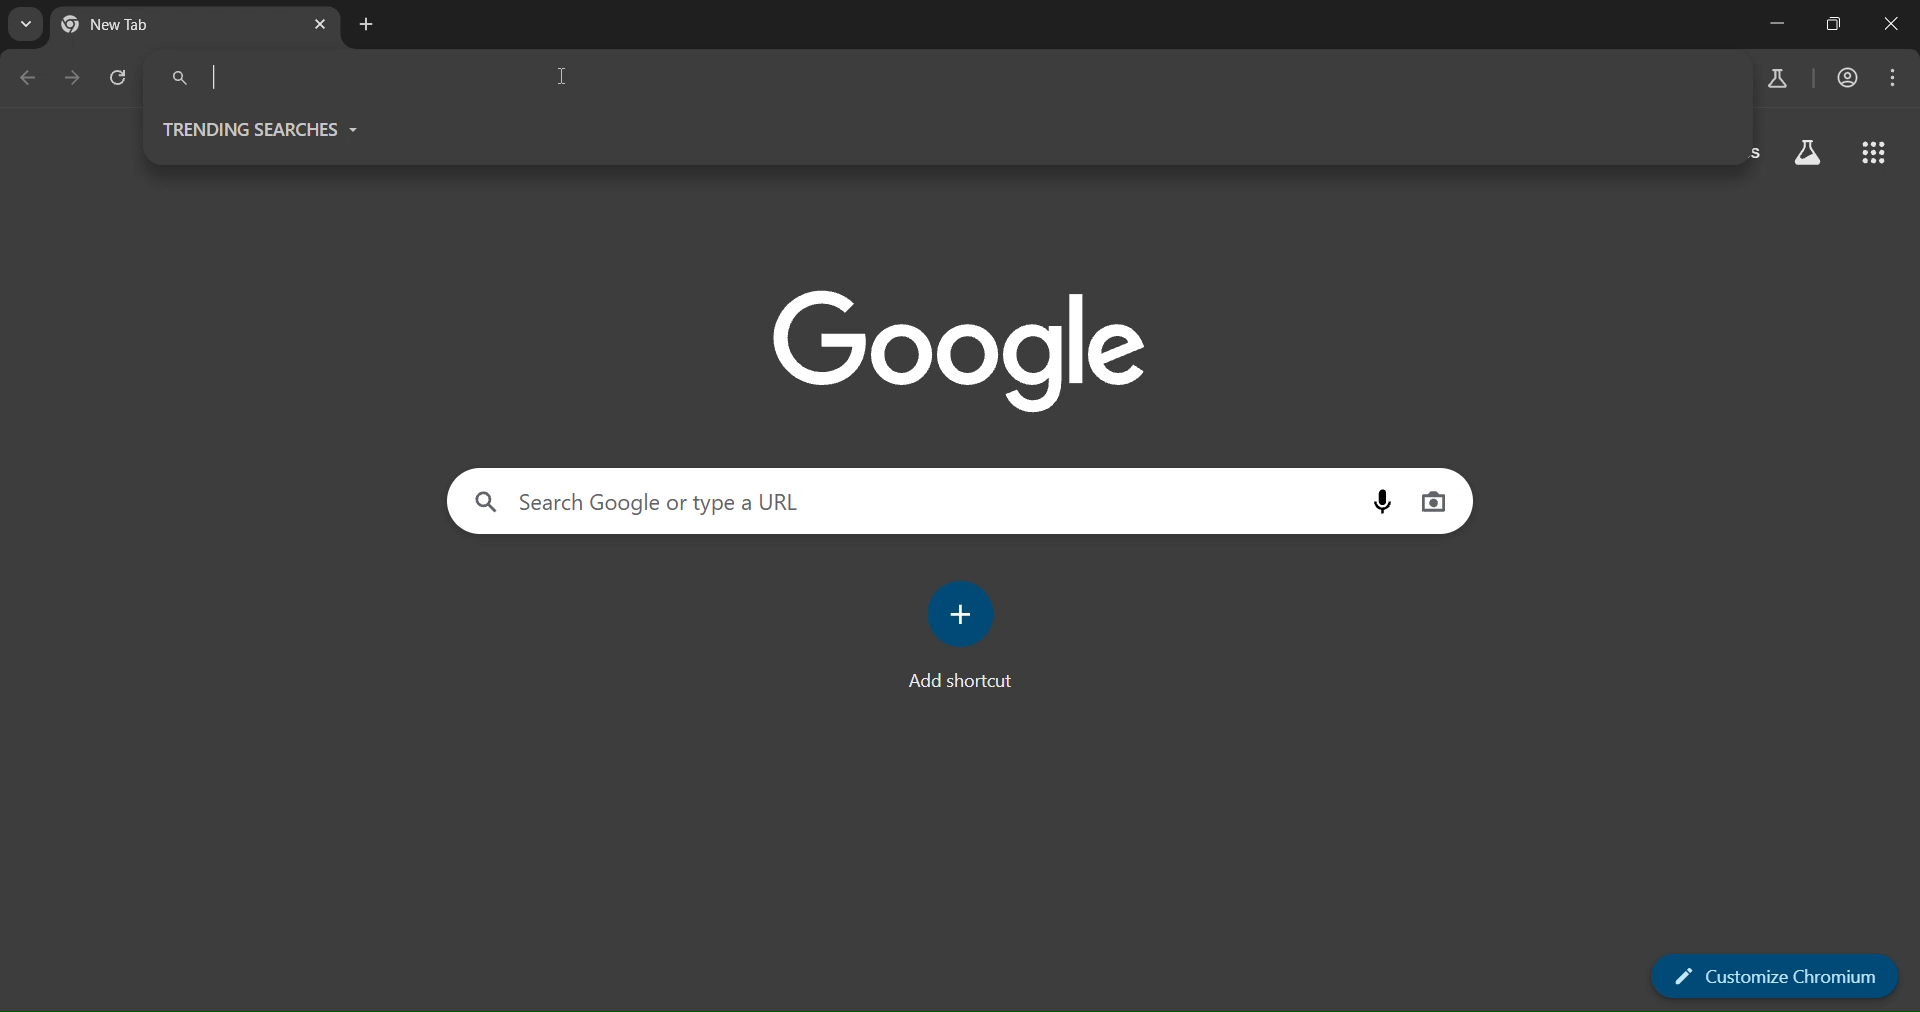 Image resolution: width=1920 pixels, height=1012 pixels. I want to click on restore down, so click(1831, 23).